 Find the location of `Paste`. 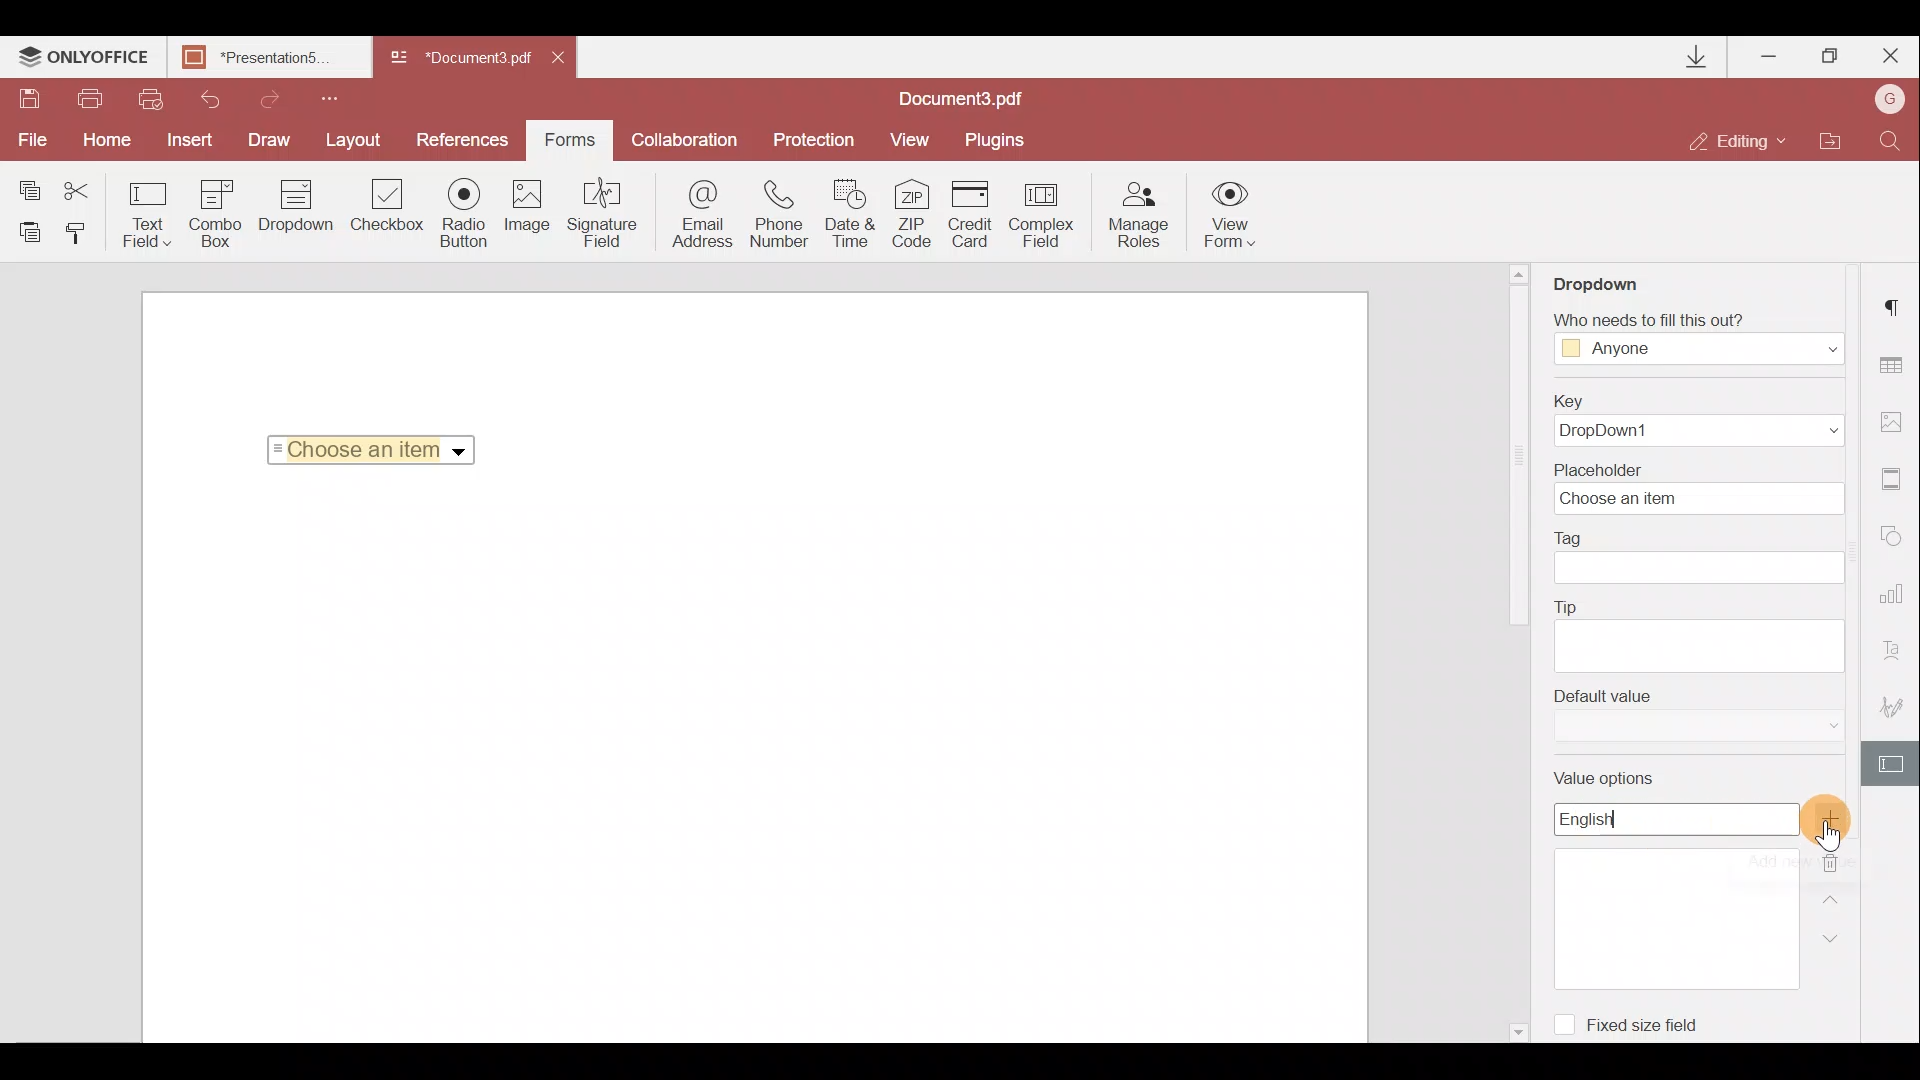

Paste is located at coordinates (30, 231).